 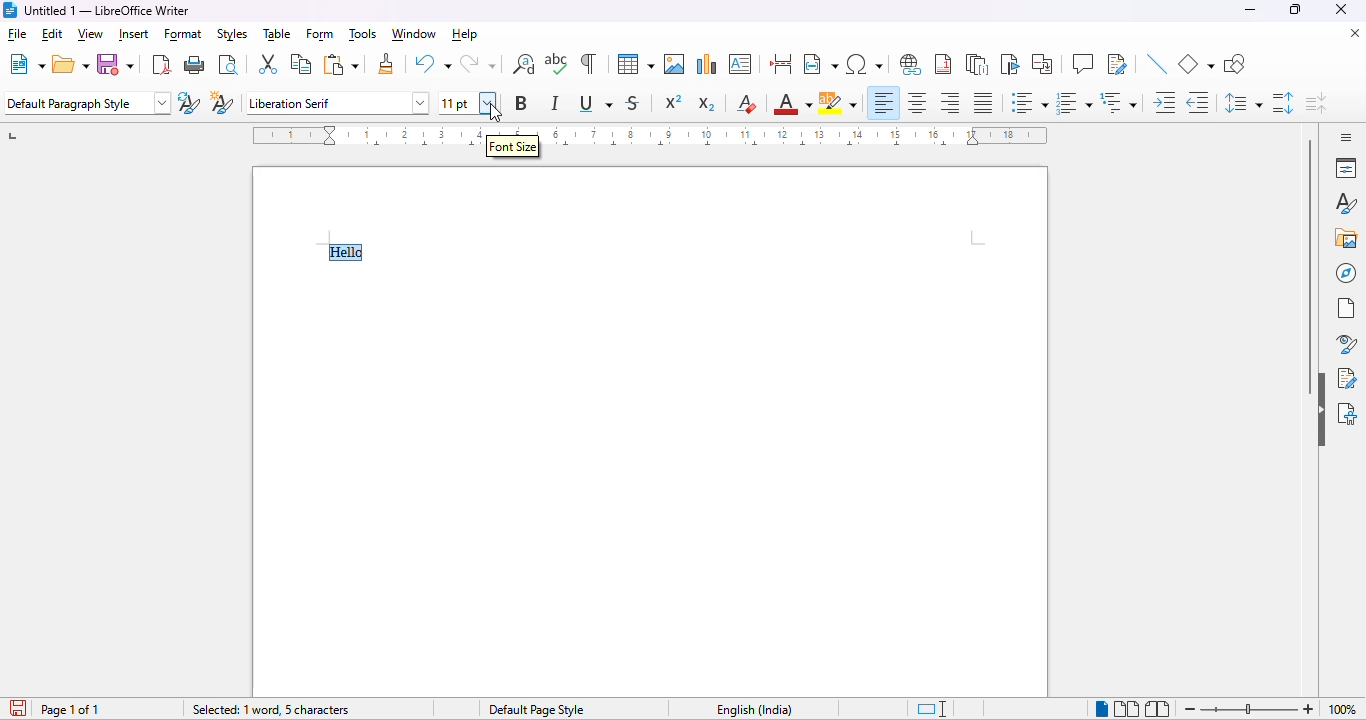 What do you see at coordinates (1346, 309) in the screenshot?
I see `page` at bounding box center [1346, 309].